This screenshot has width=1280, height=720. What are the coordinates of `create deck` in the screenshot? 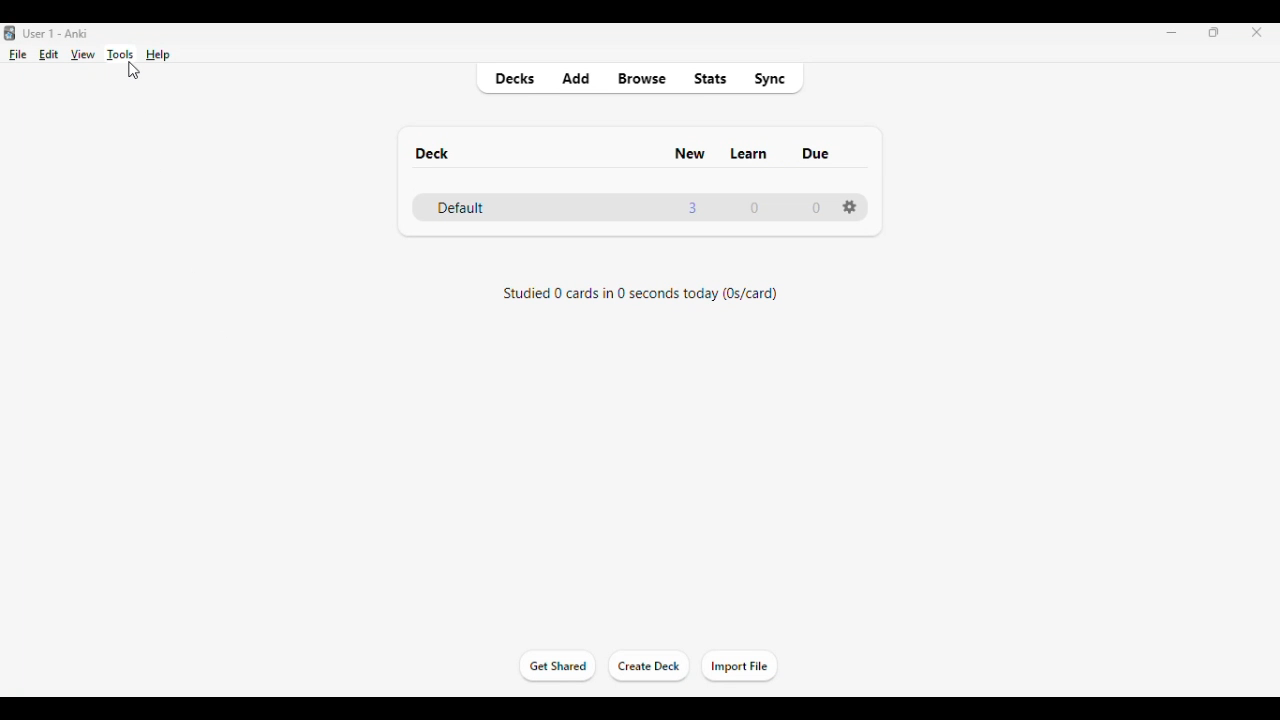 It's located at (650, 667).